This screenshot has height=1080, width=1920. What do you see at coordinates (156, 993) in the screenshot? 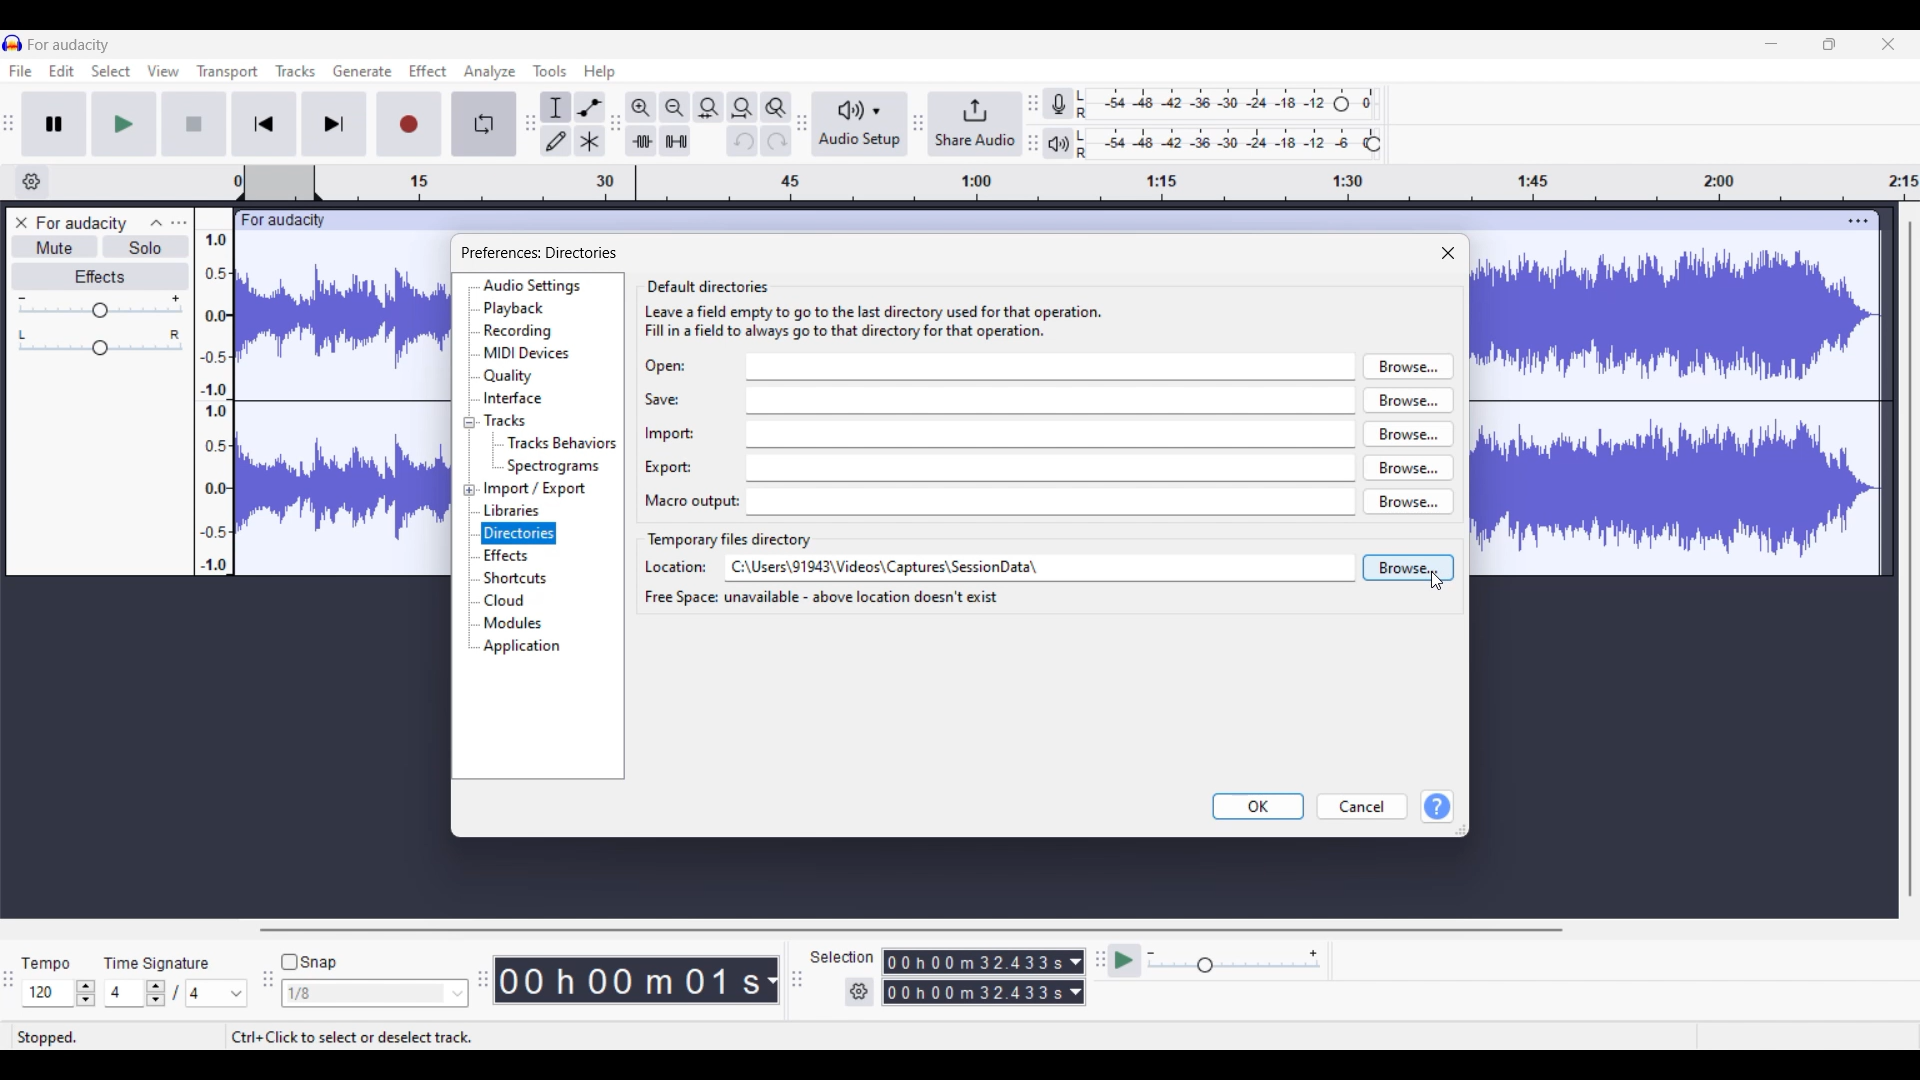
I see `Increase/Decrease number` at bounding box center [156, 993].